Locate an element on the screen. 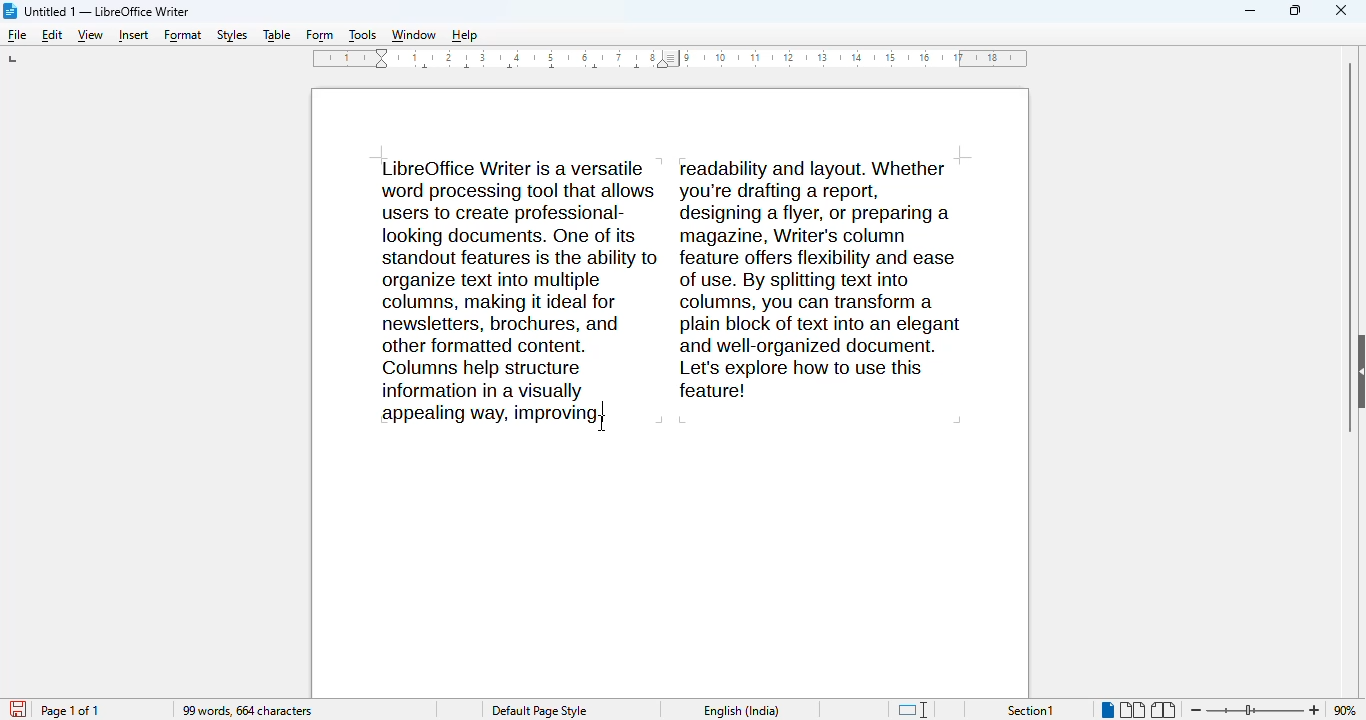  99 words, 664 characters is located at coordinates (248, 712).